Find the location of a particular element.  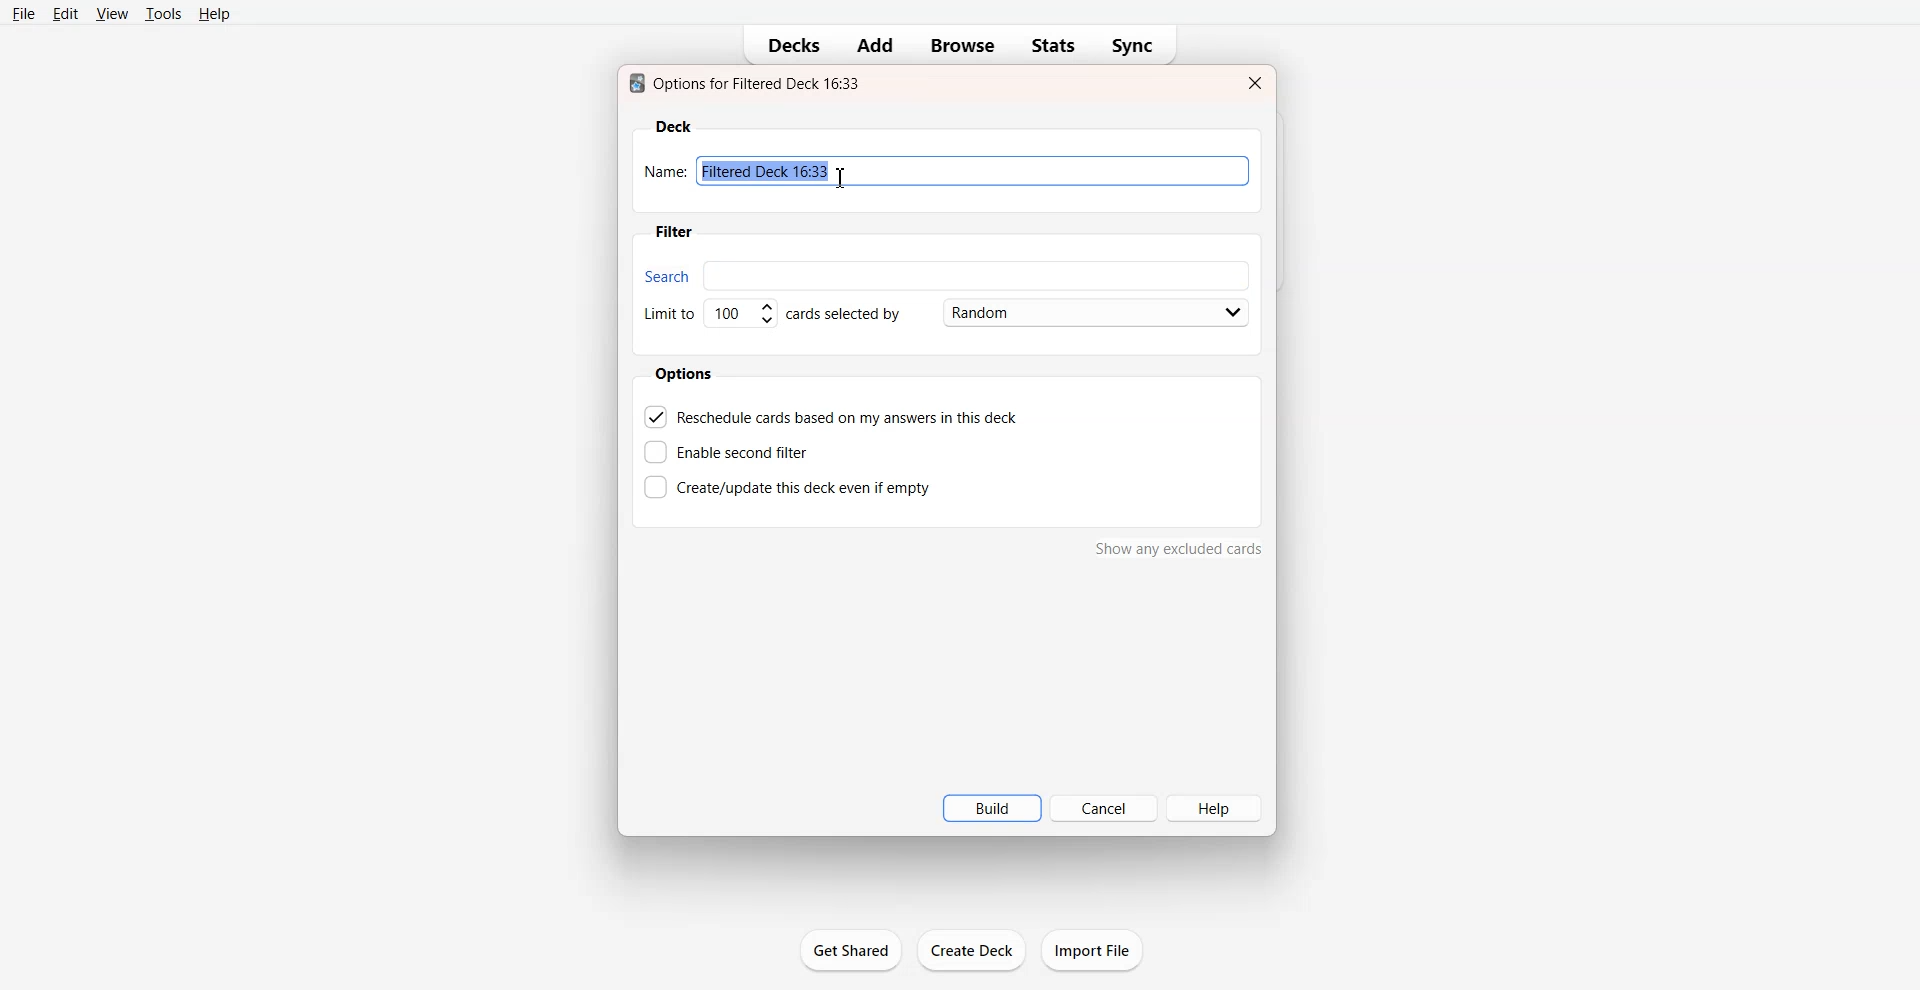

Build is located at coordinates (992, 808).